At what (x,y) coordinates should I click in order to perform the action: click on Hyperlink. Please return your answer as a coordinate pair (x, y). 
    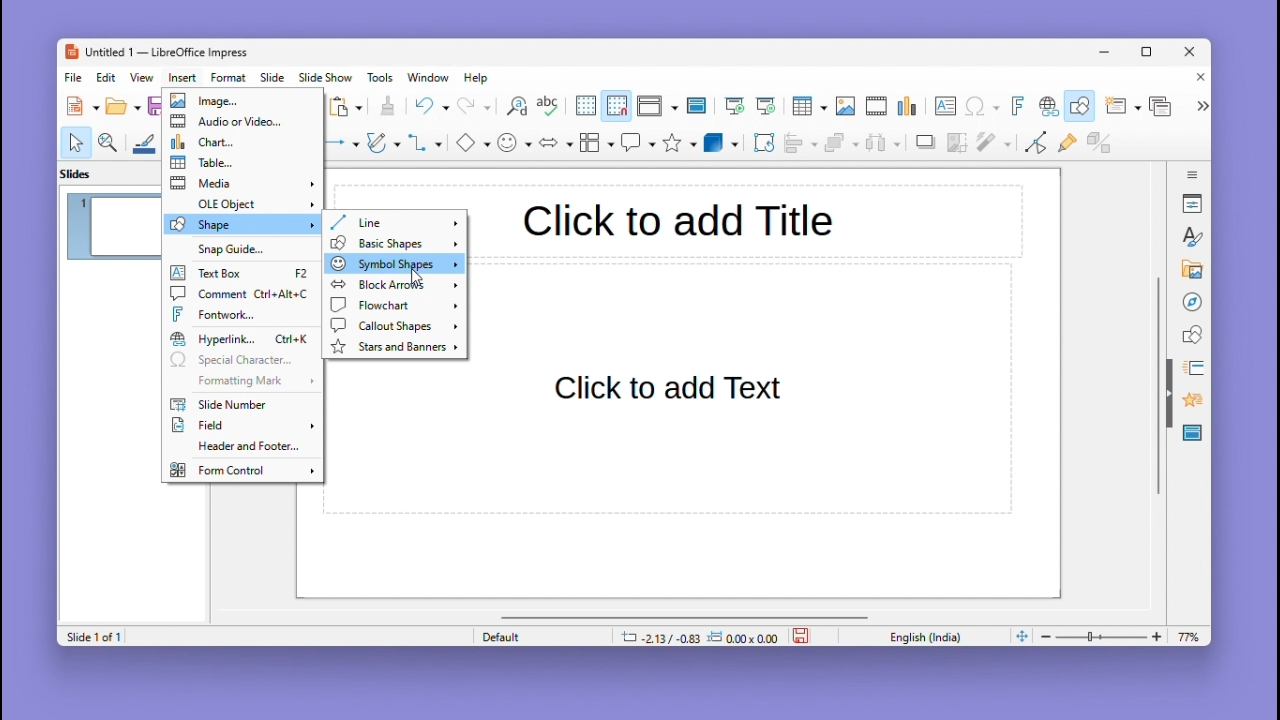
    Looking at the image, I should click on (1046, 108).